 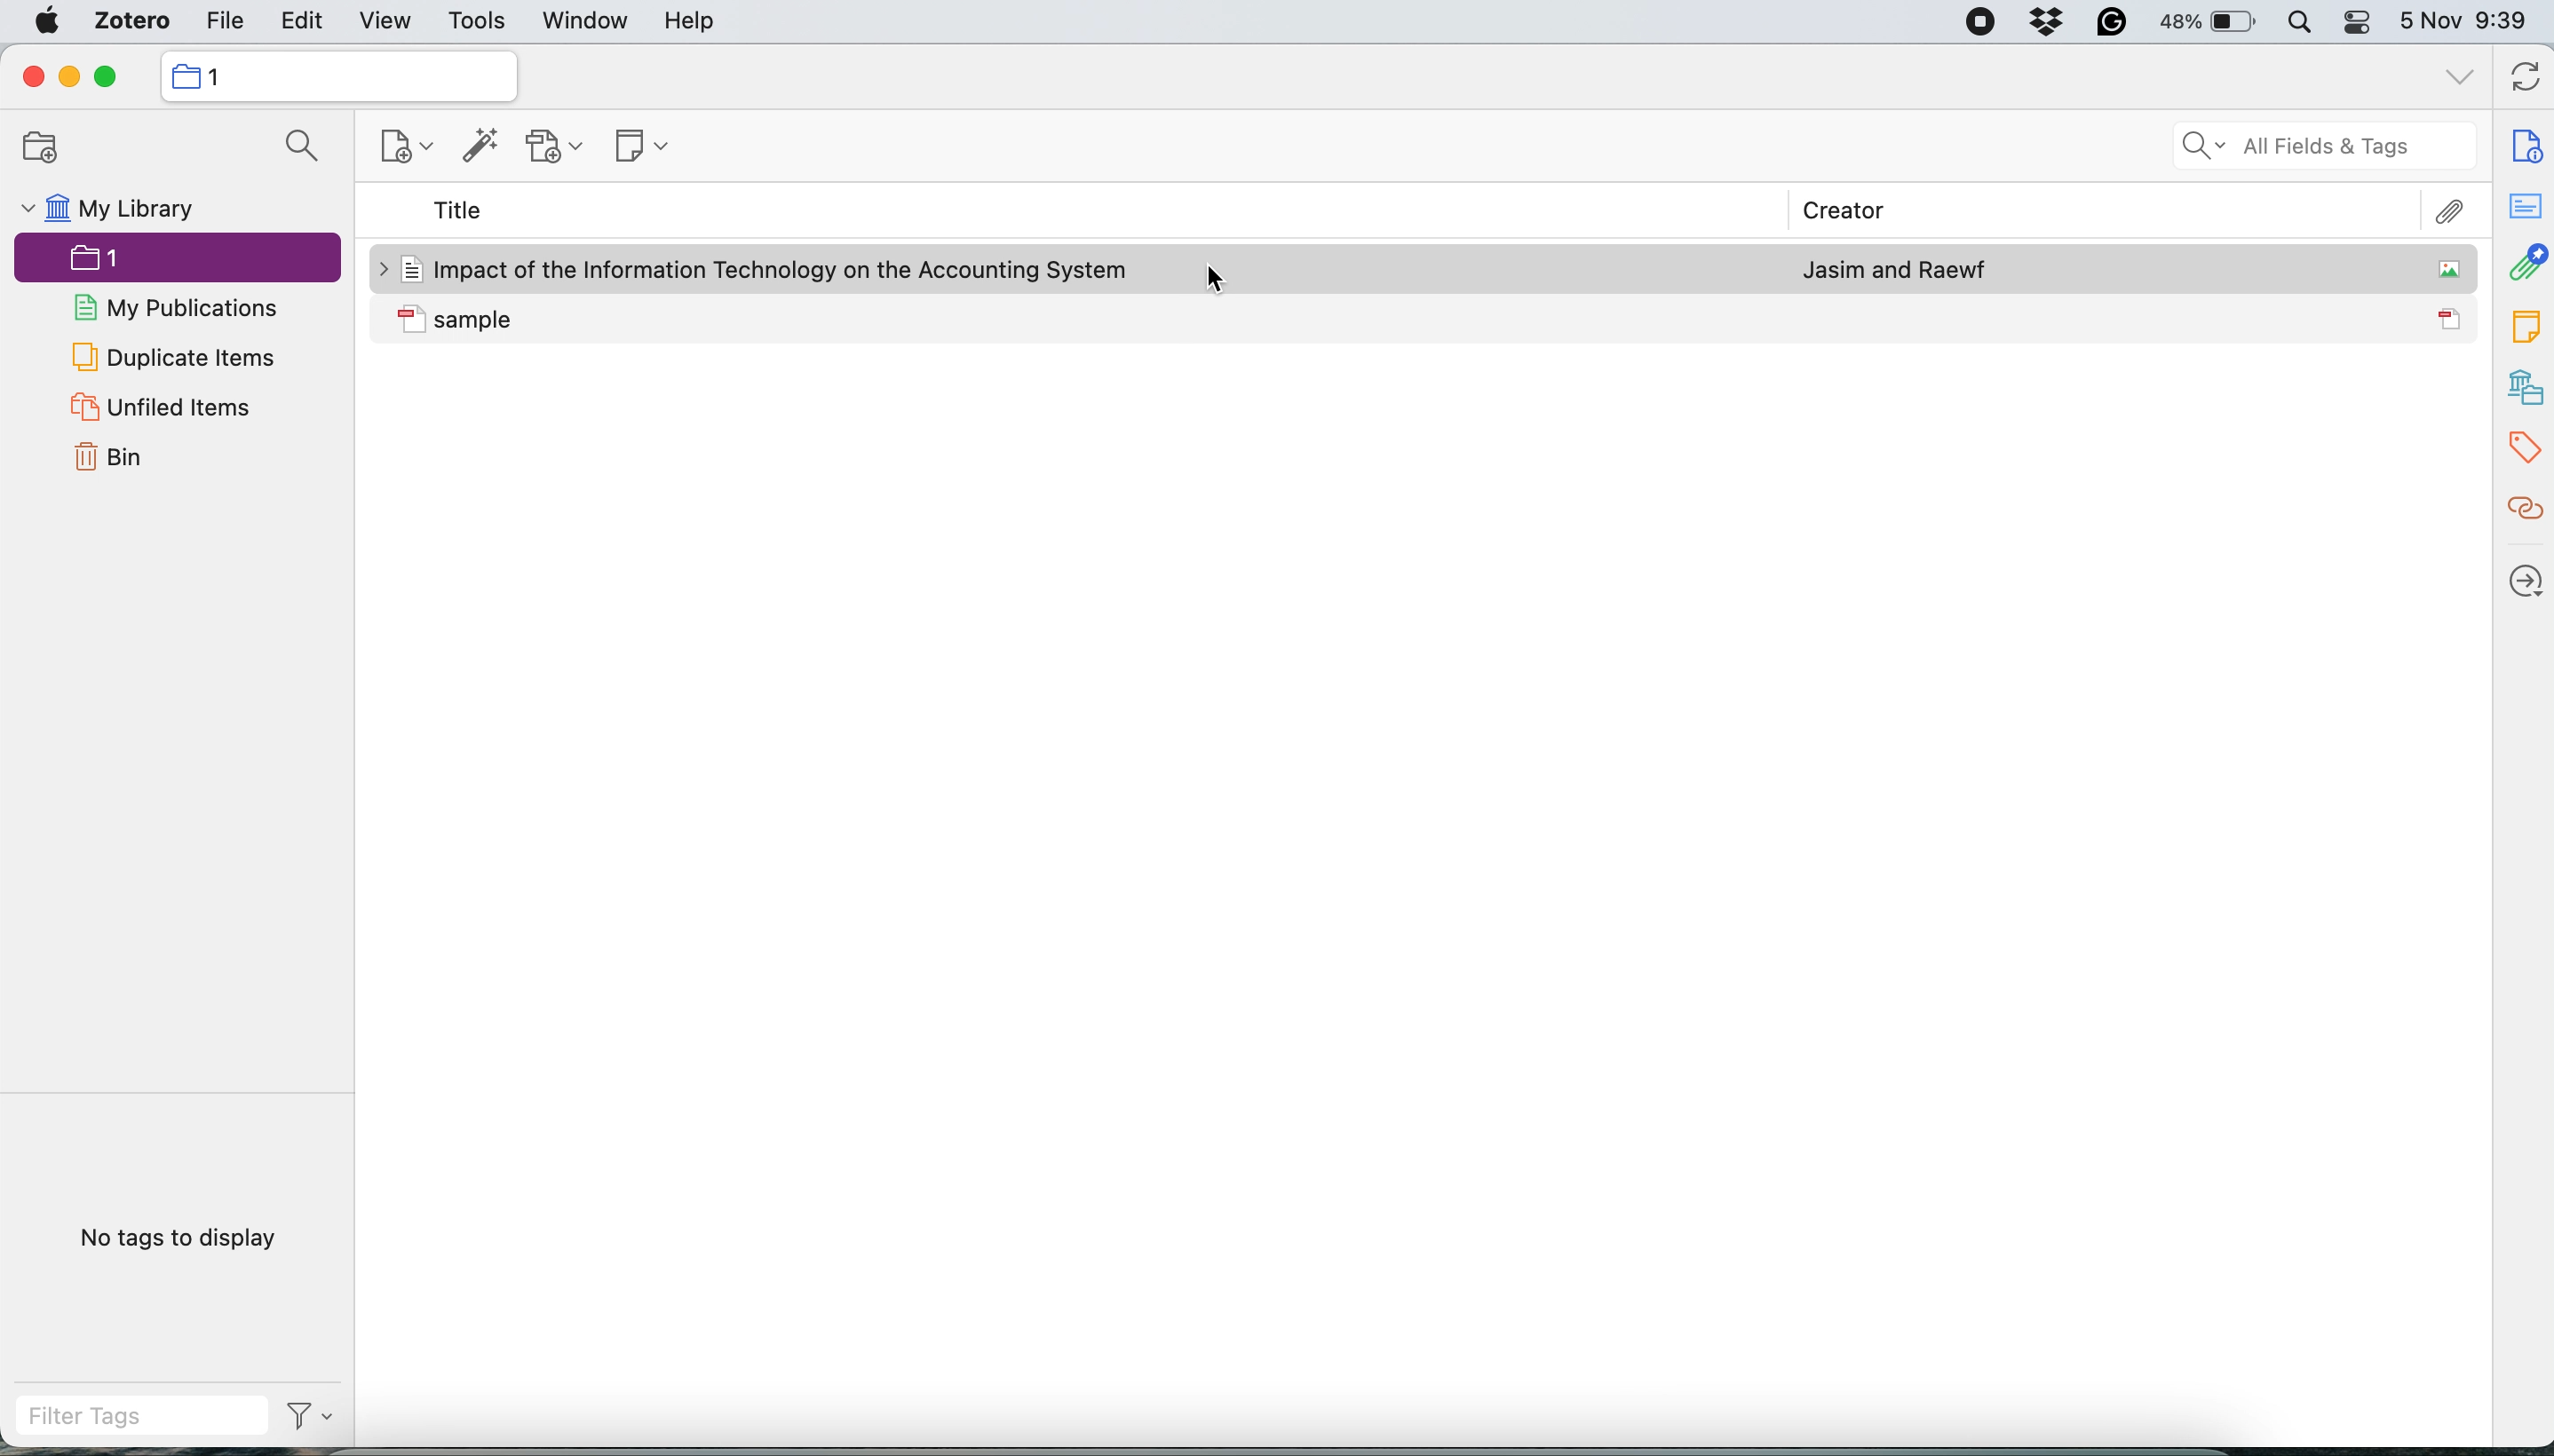 What do you see at coordinates (588, 22) in the screenshot?
I see `window` at bounding box center [588, 22].